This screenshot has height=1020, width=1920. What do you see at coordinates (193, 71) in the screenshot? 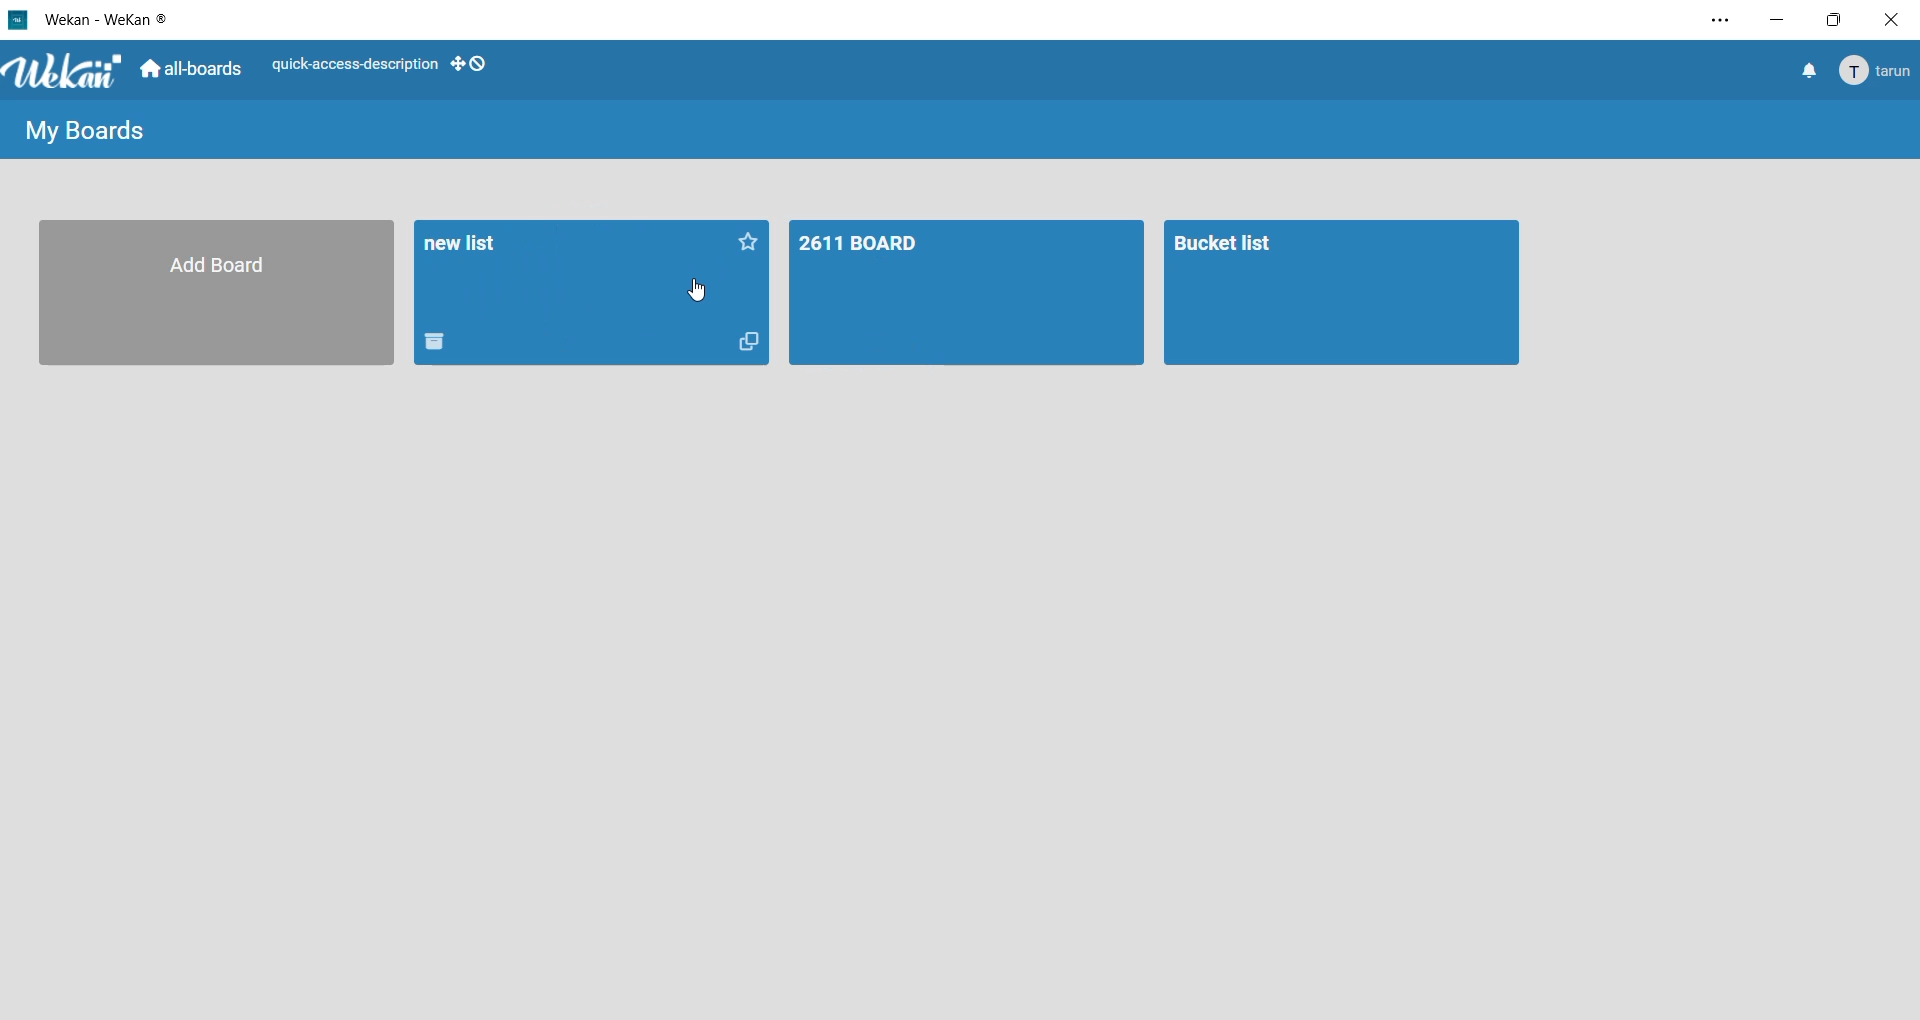
I see `all boards` at bounding box center [193, 71].